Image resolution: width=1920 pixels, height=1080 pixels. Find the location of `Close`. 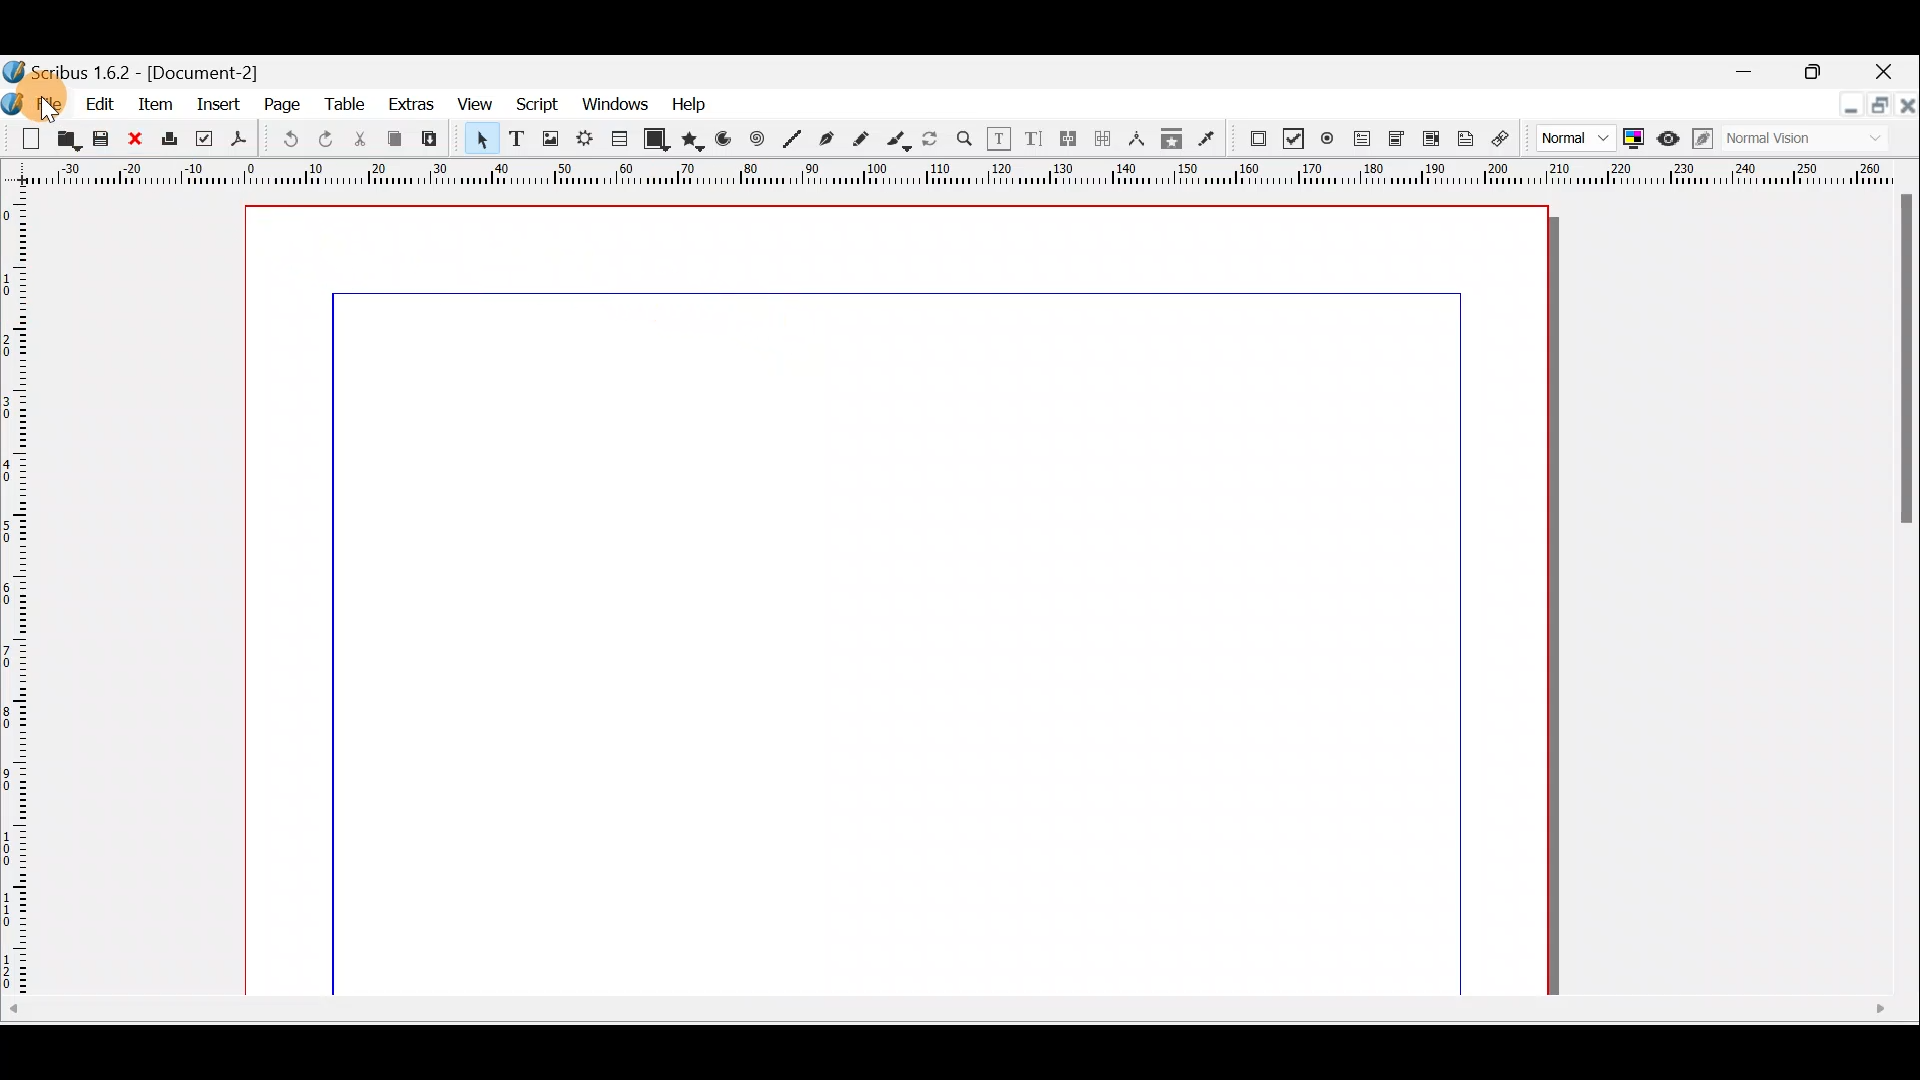

Close is located at coordinates (1894, 69).